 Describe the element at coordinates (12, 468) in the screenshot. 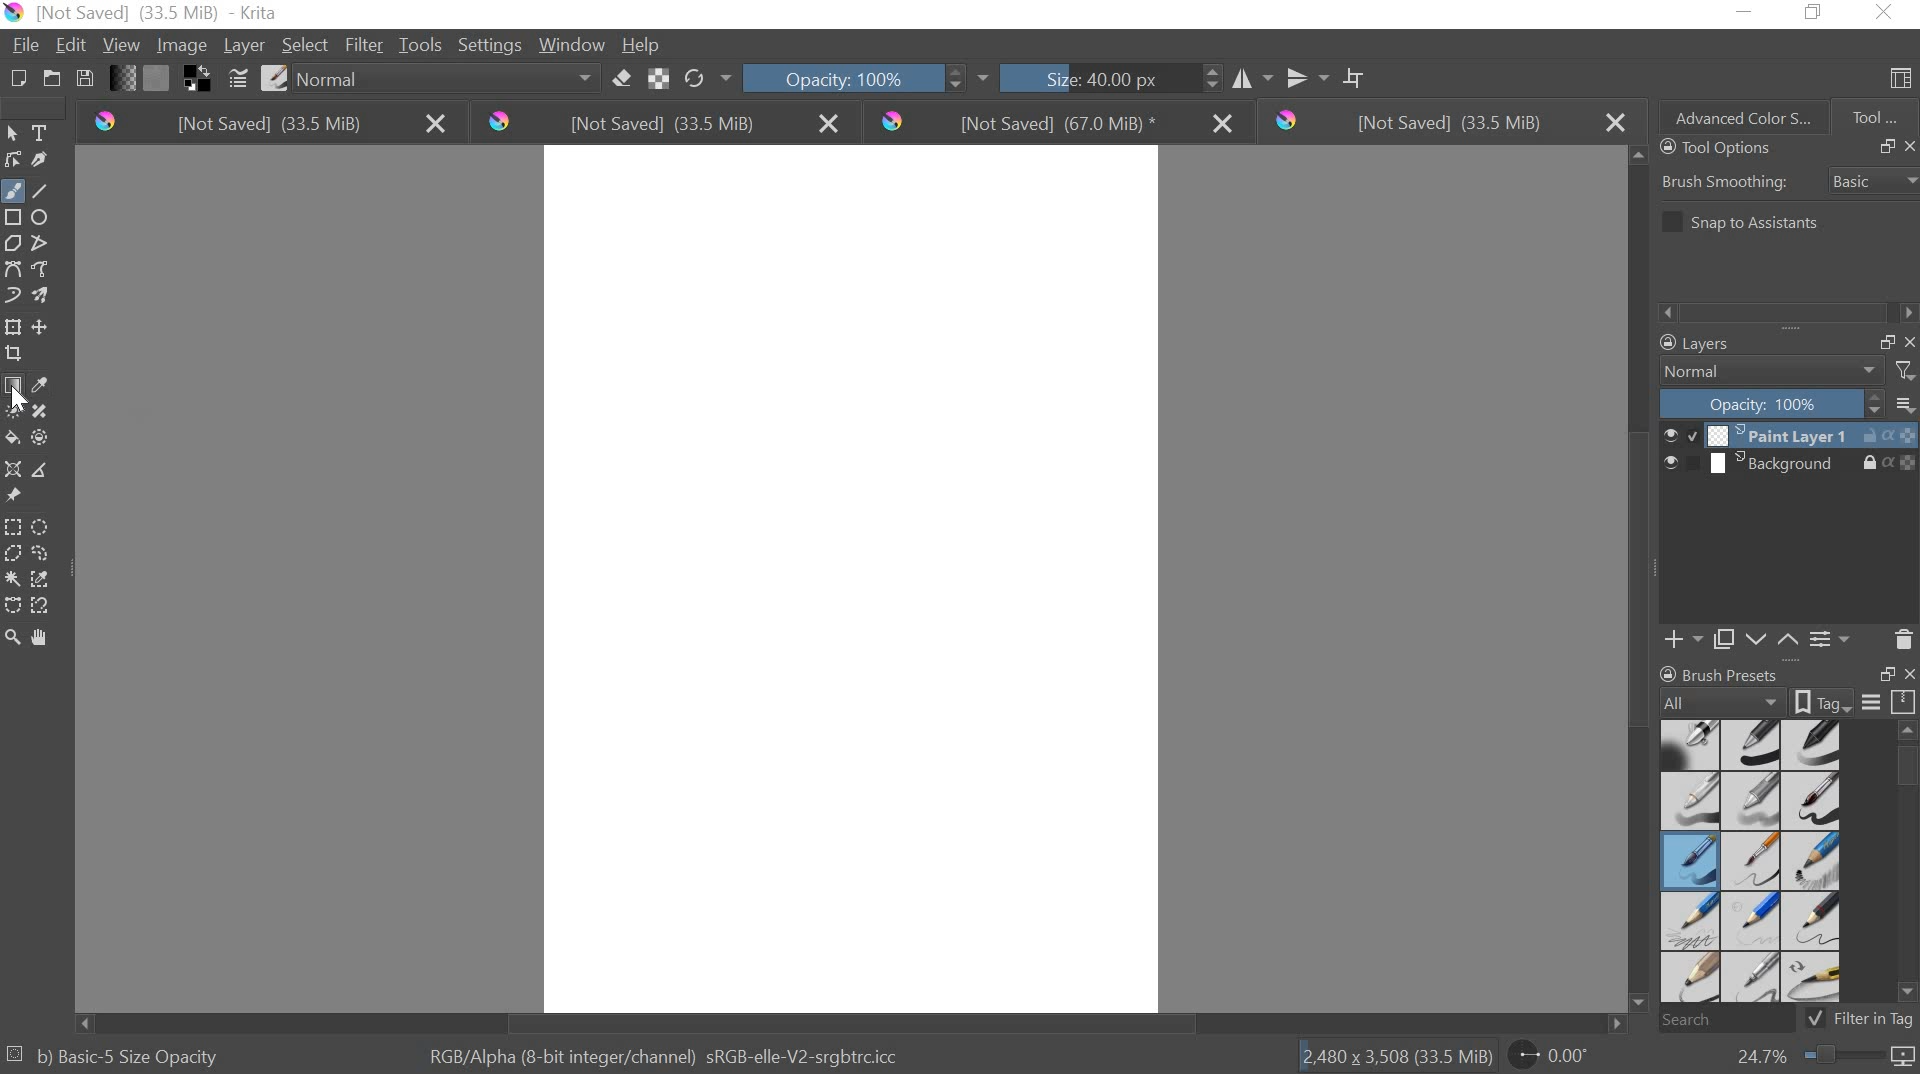

I see `assistant tool` at that location.